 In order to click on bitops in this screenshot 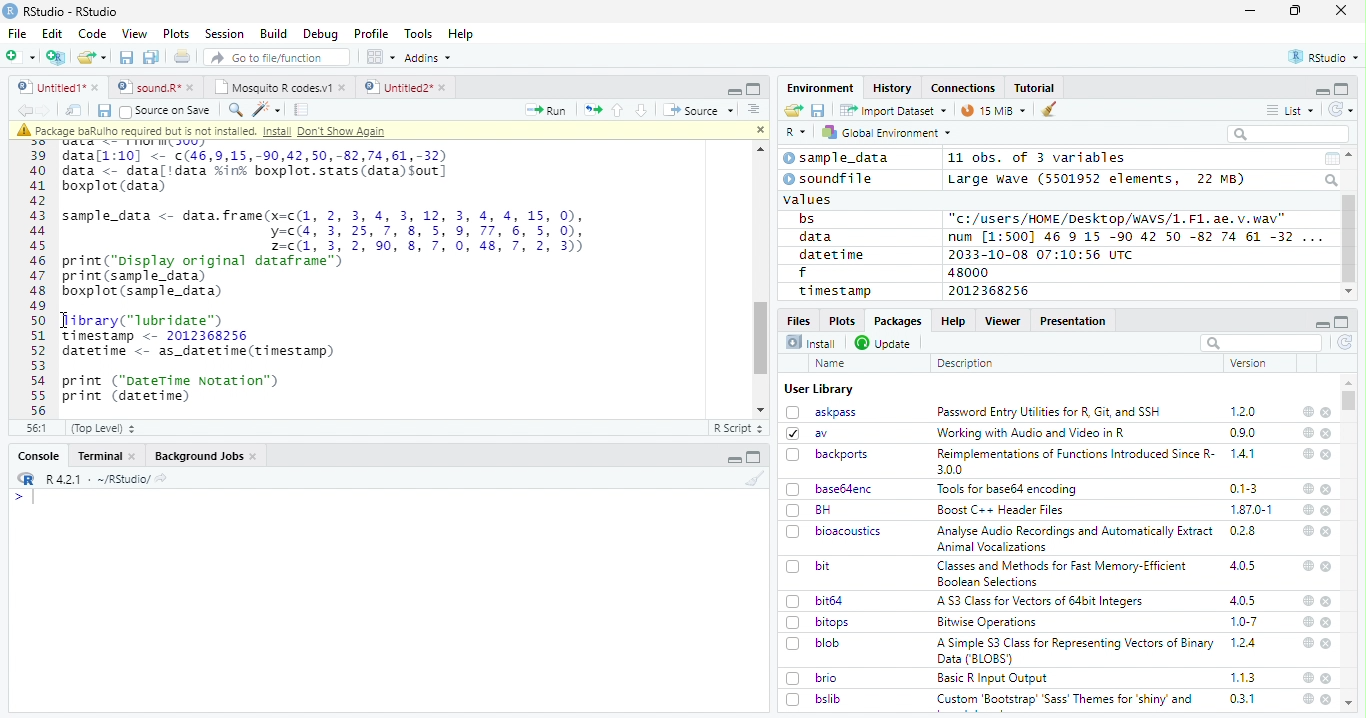, I will do `click(819, 622)`.